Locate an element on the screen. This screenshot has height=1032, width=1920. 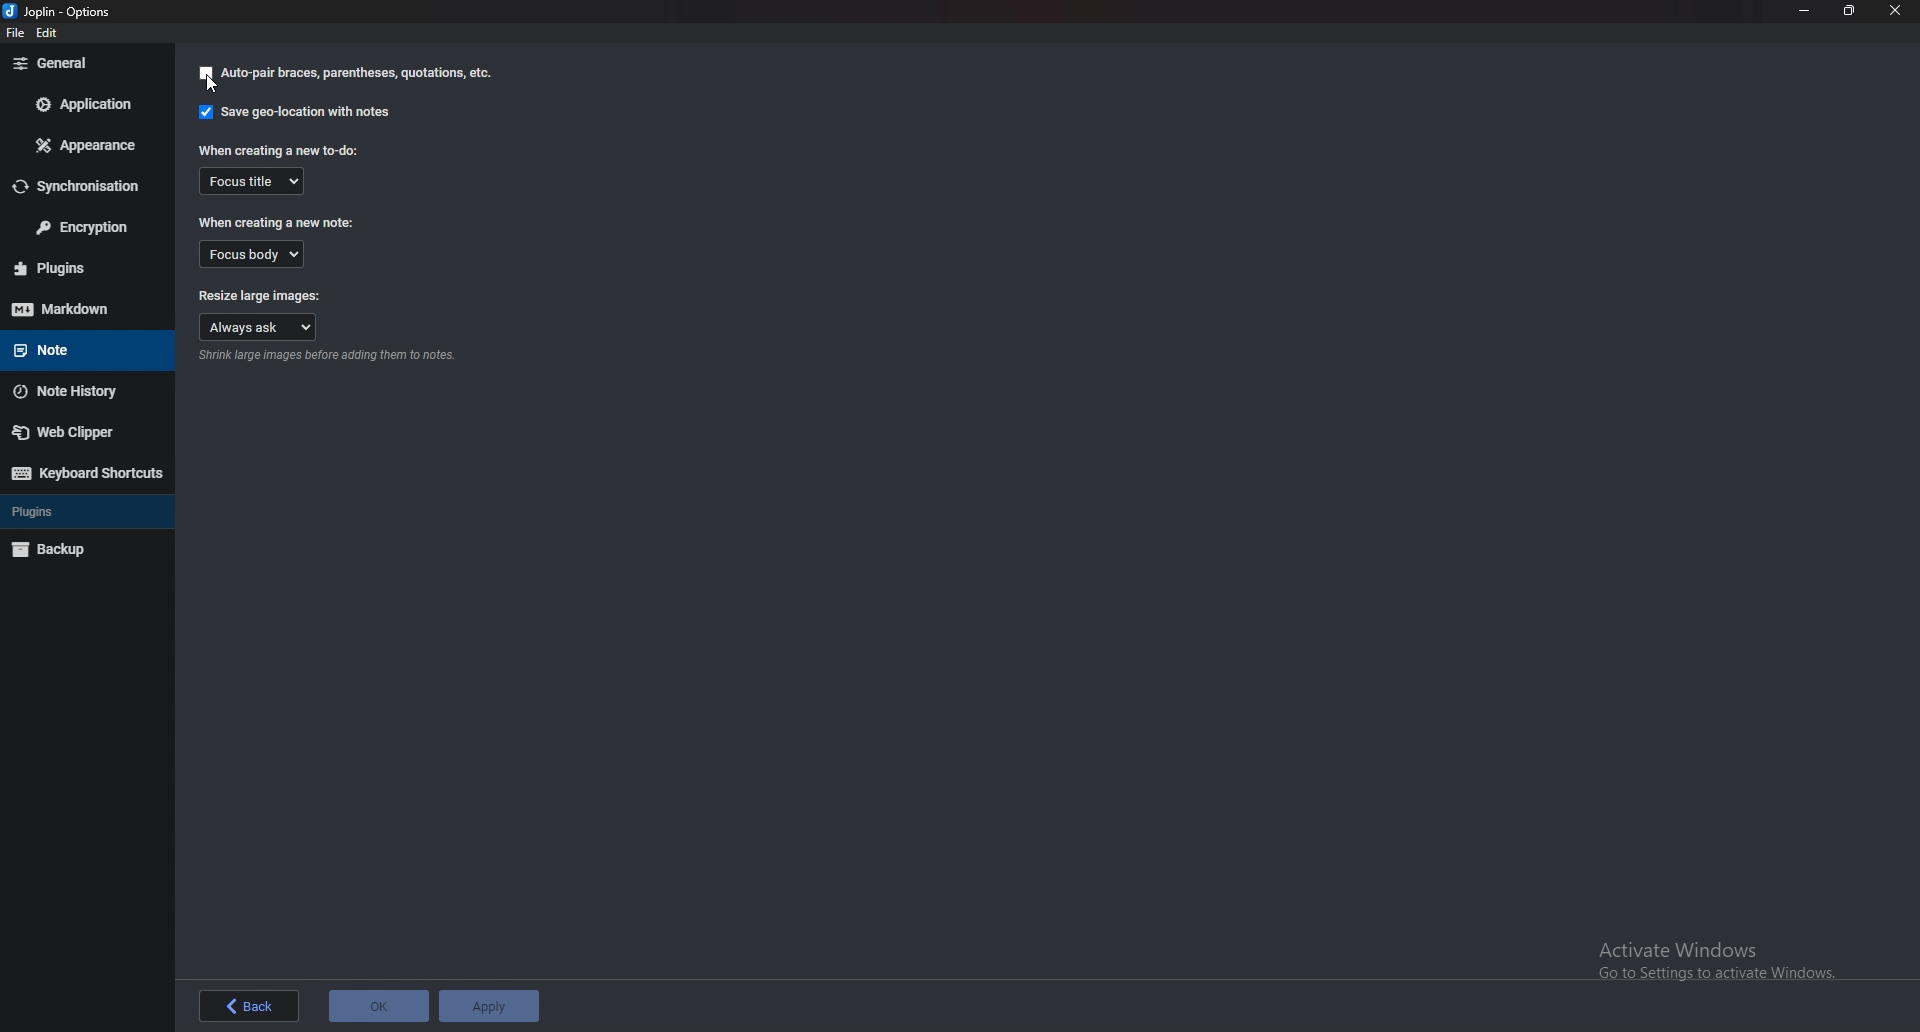
auto pair braces, parenthesis, Quotations, Etc. is located at coordinates (346, 73).